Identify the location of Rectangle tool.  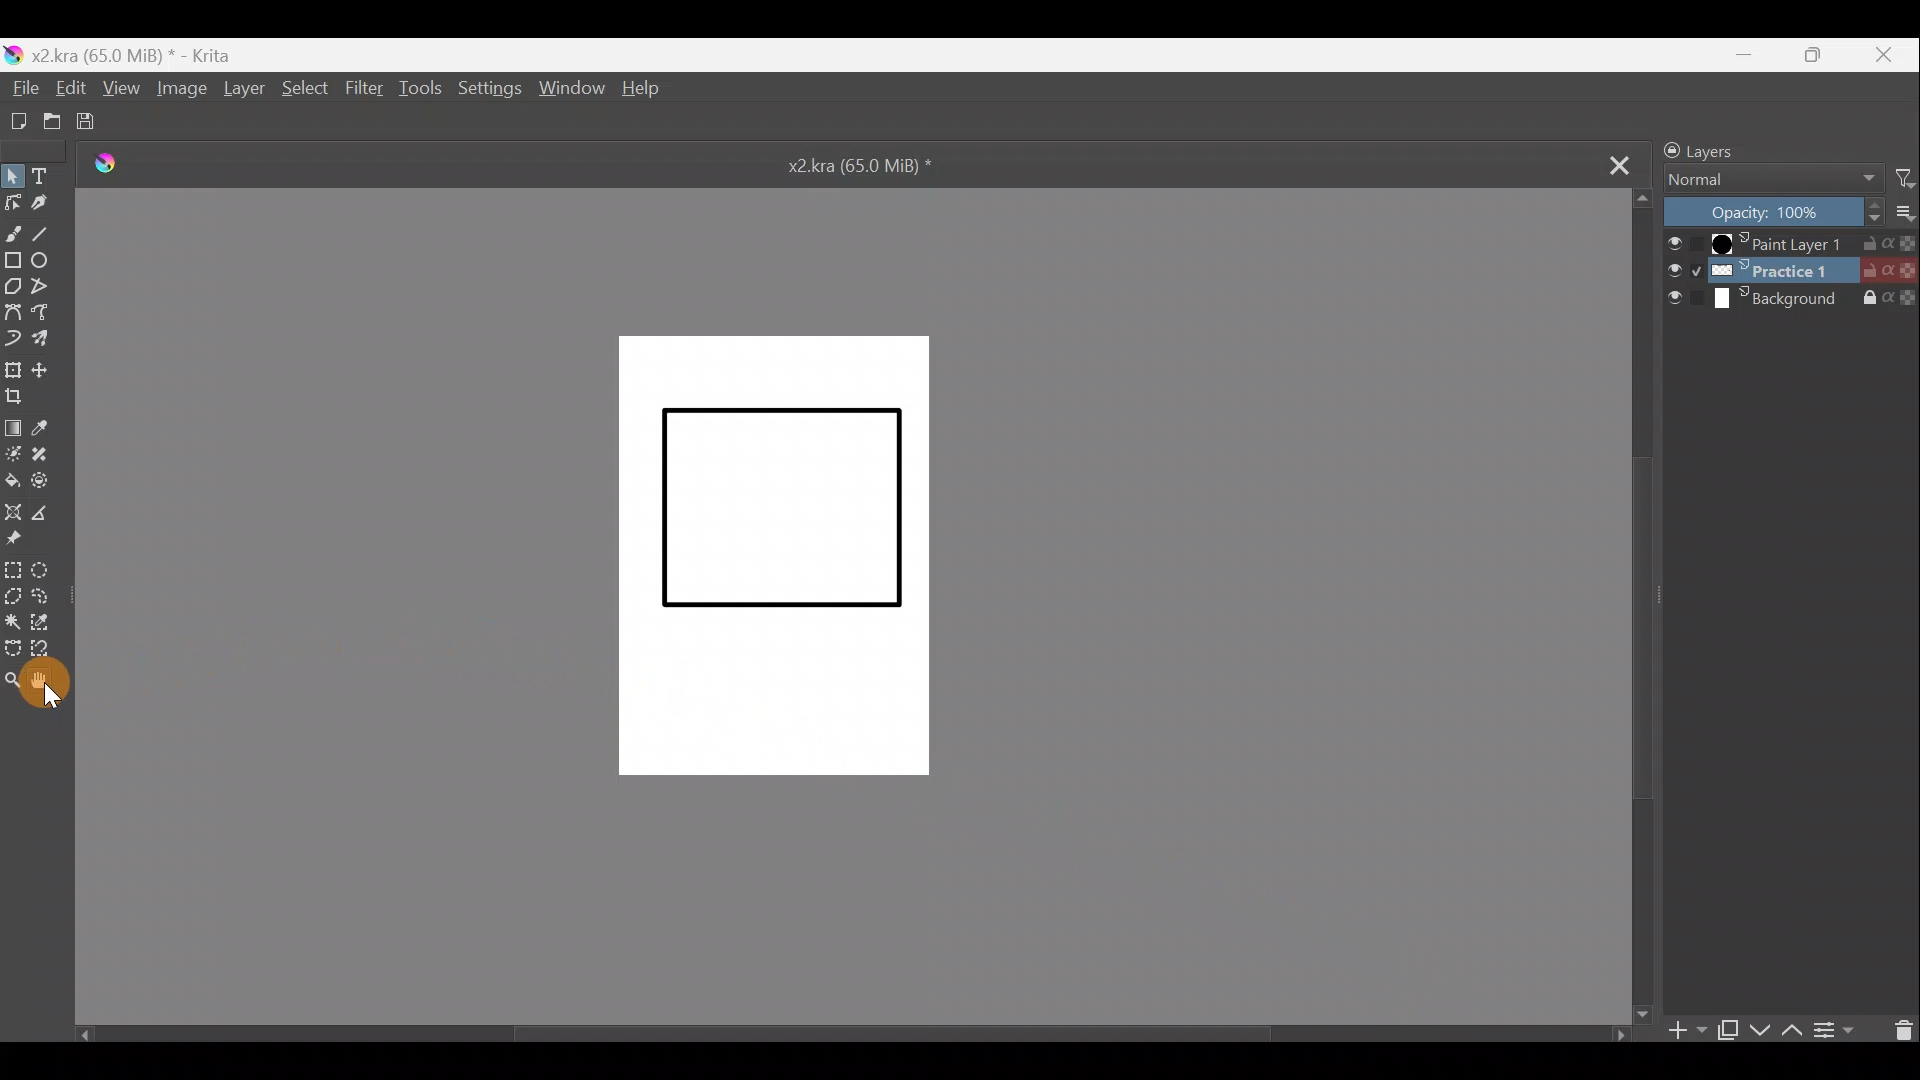
(13, 261).